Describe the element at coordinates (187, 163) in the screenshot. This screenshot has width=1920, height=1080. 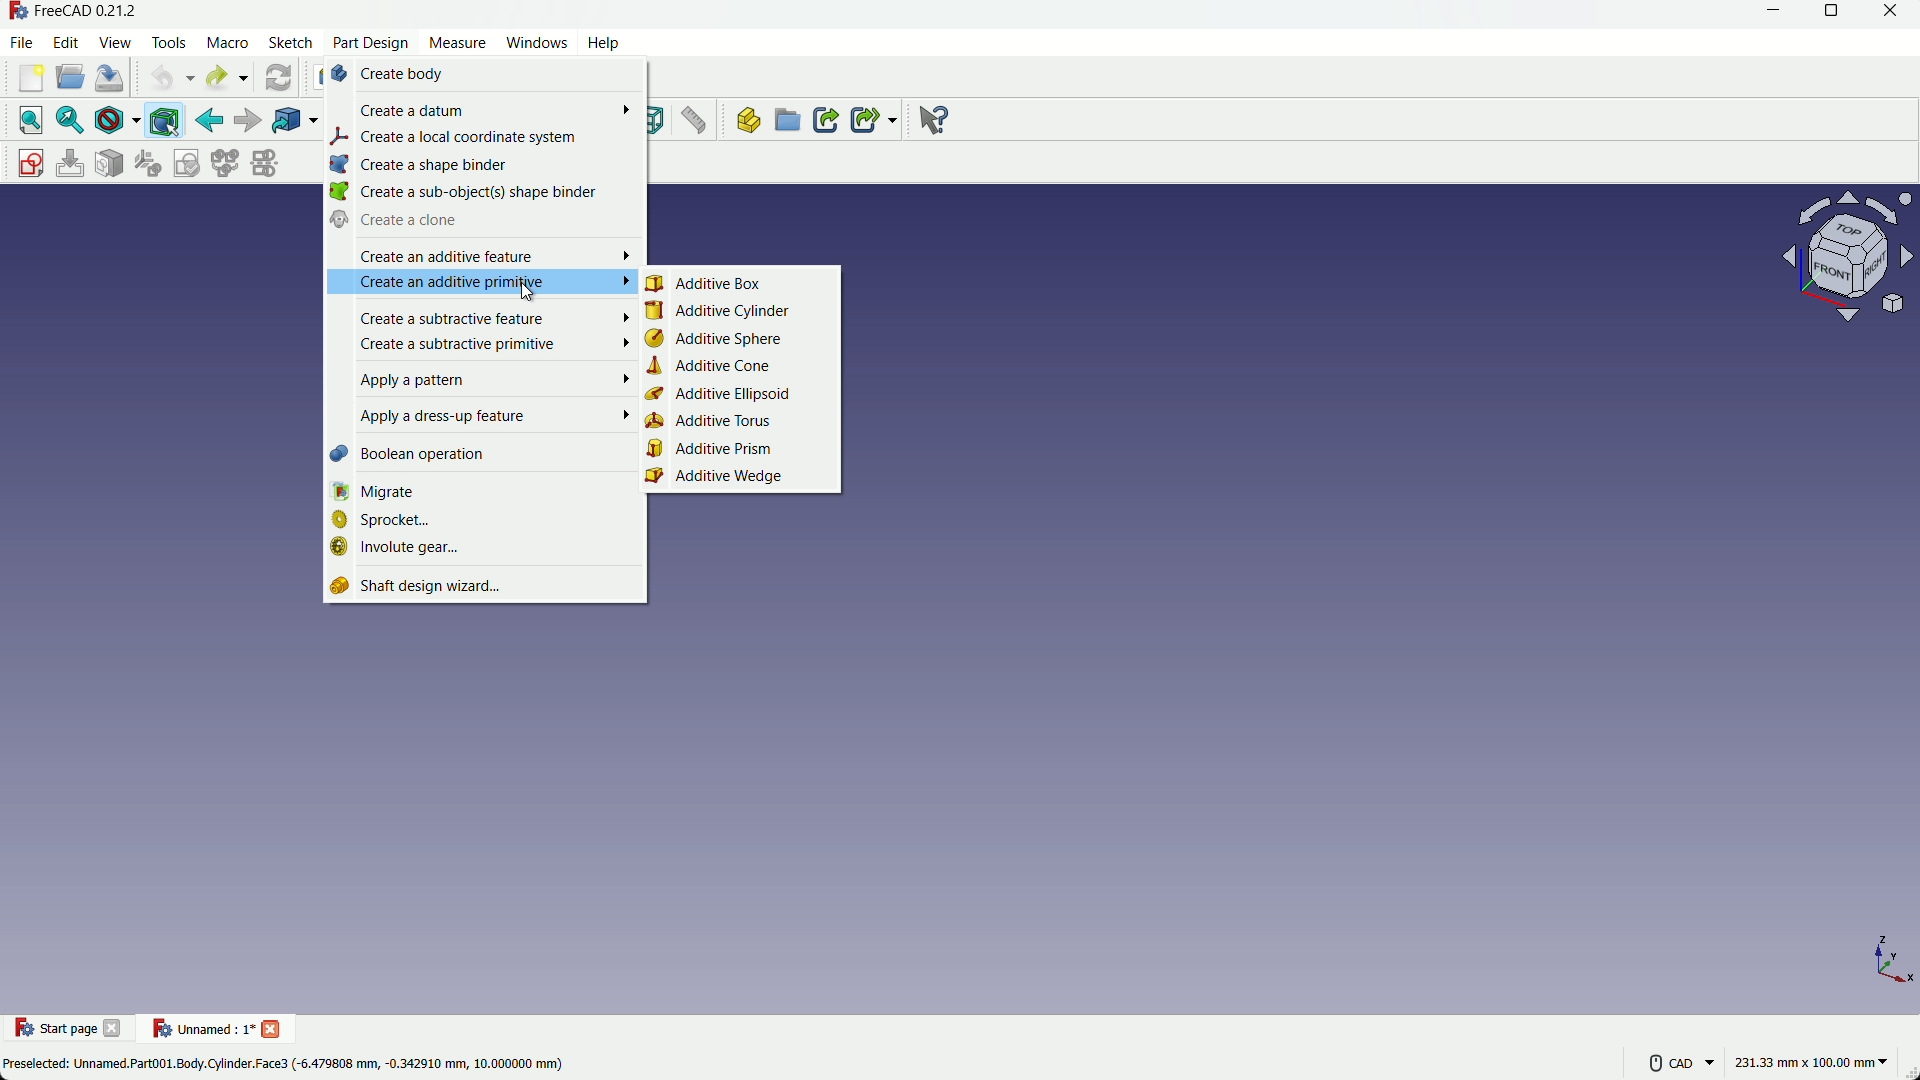
I see `validate sketch` at that location.